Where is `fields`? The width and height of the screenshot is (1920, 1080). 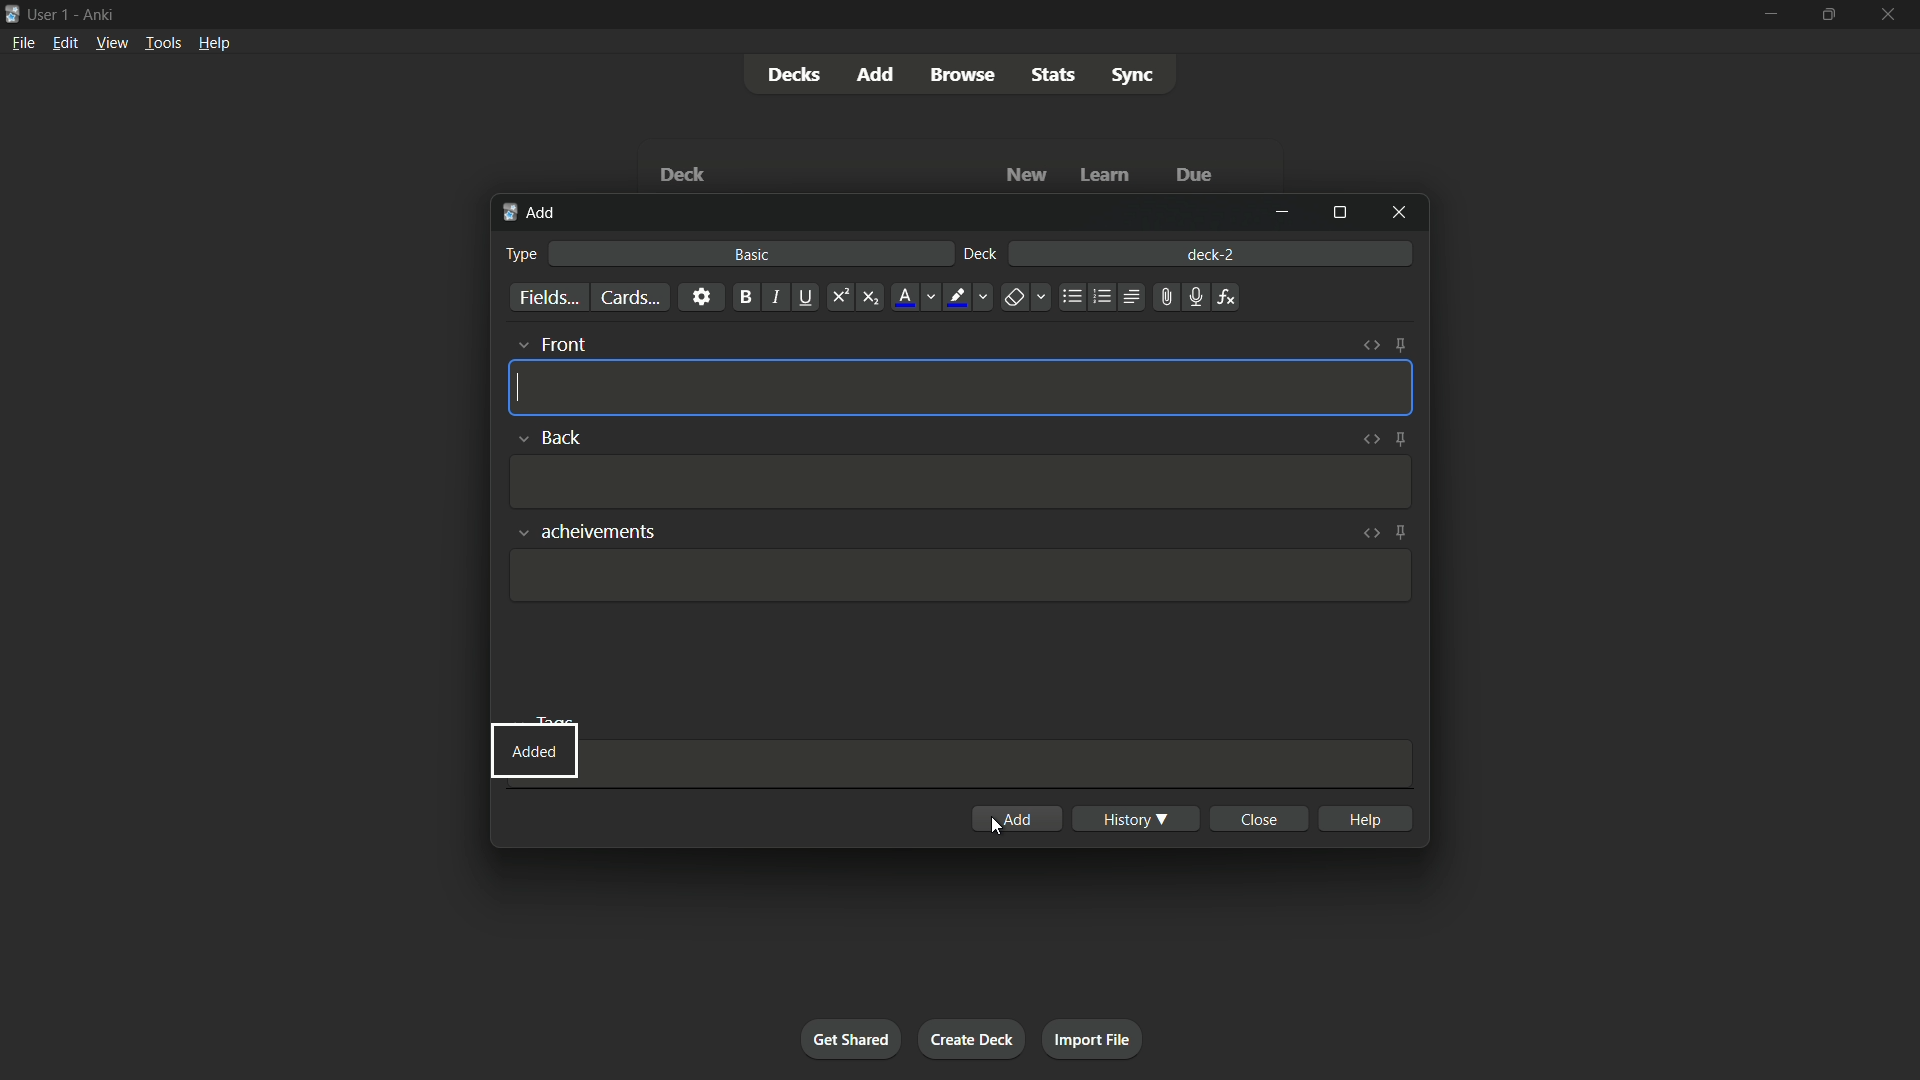 fields is located at coordinates (547, 298).